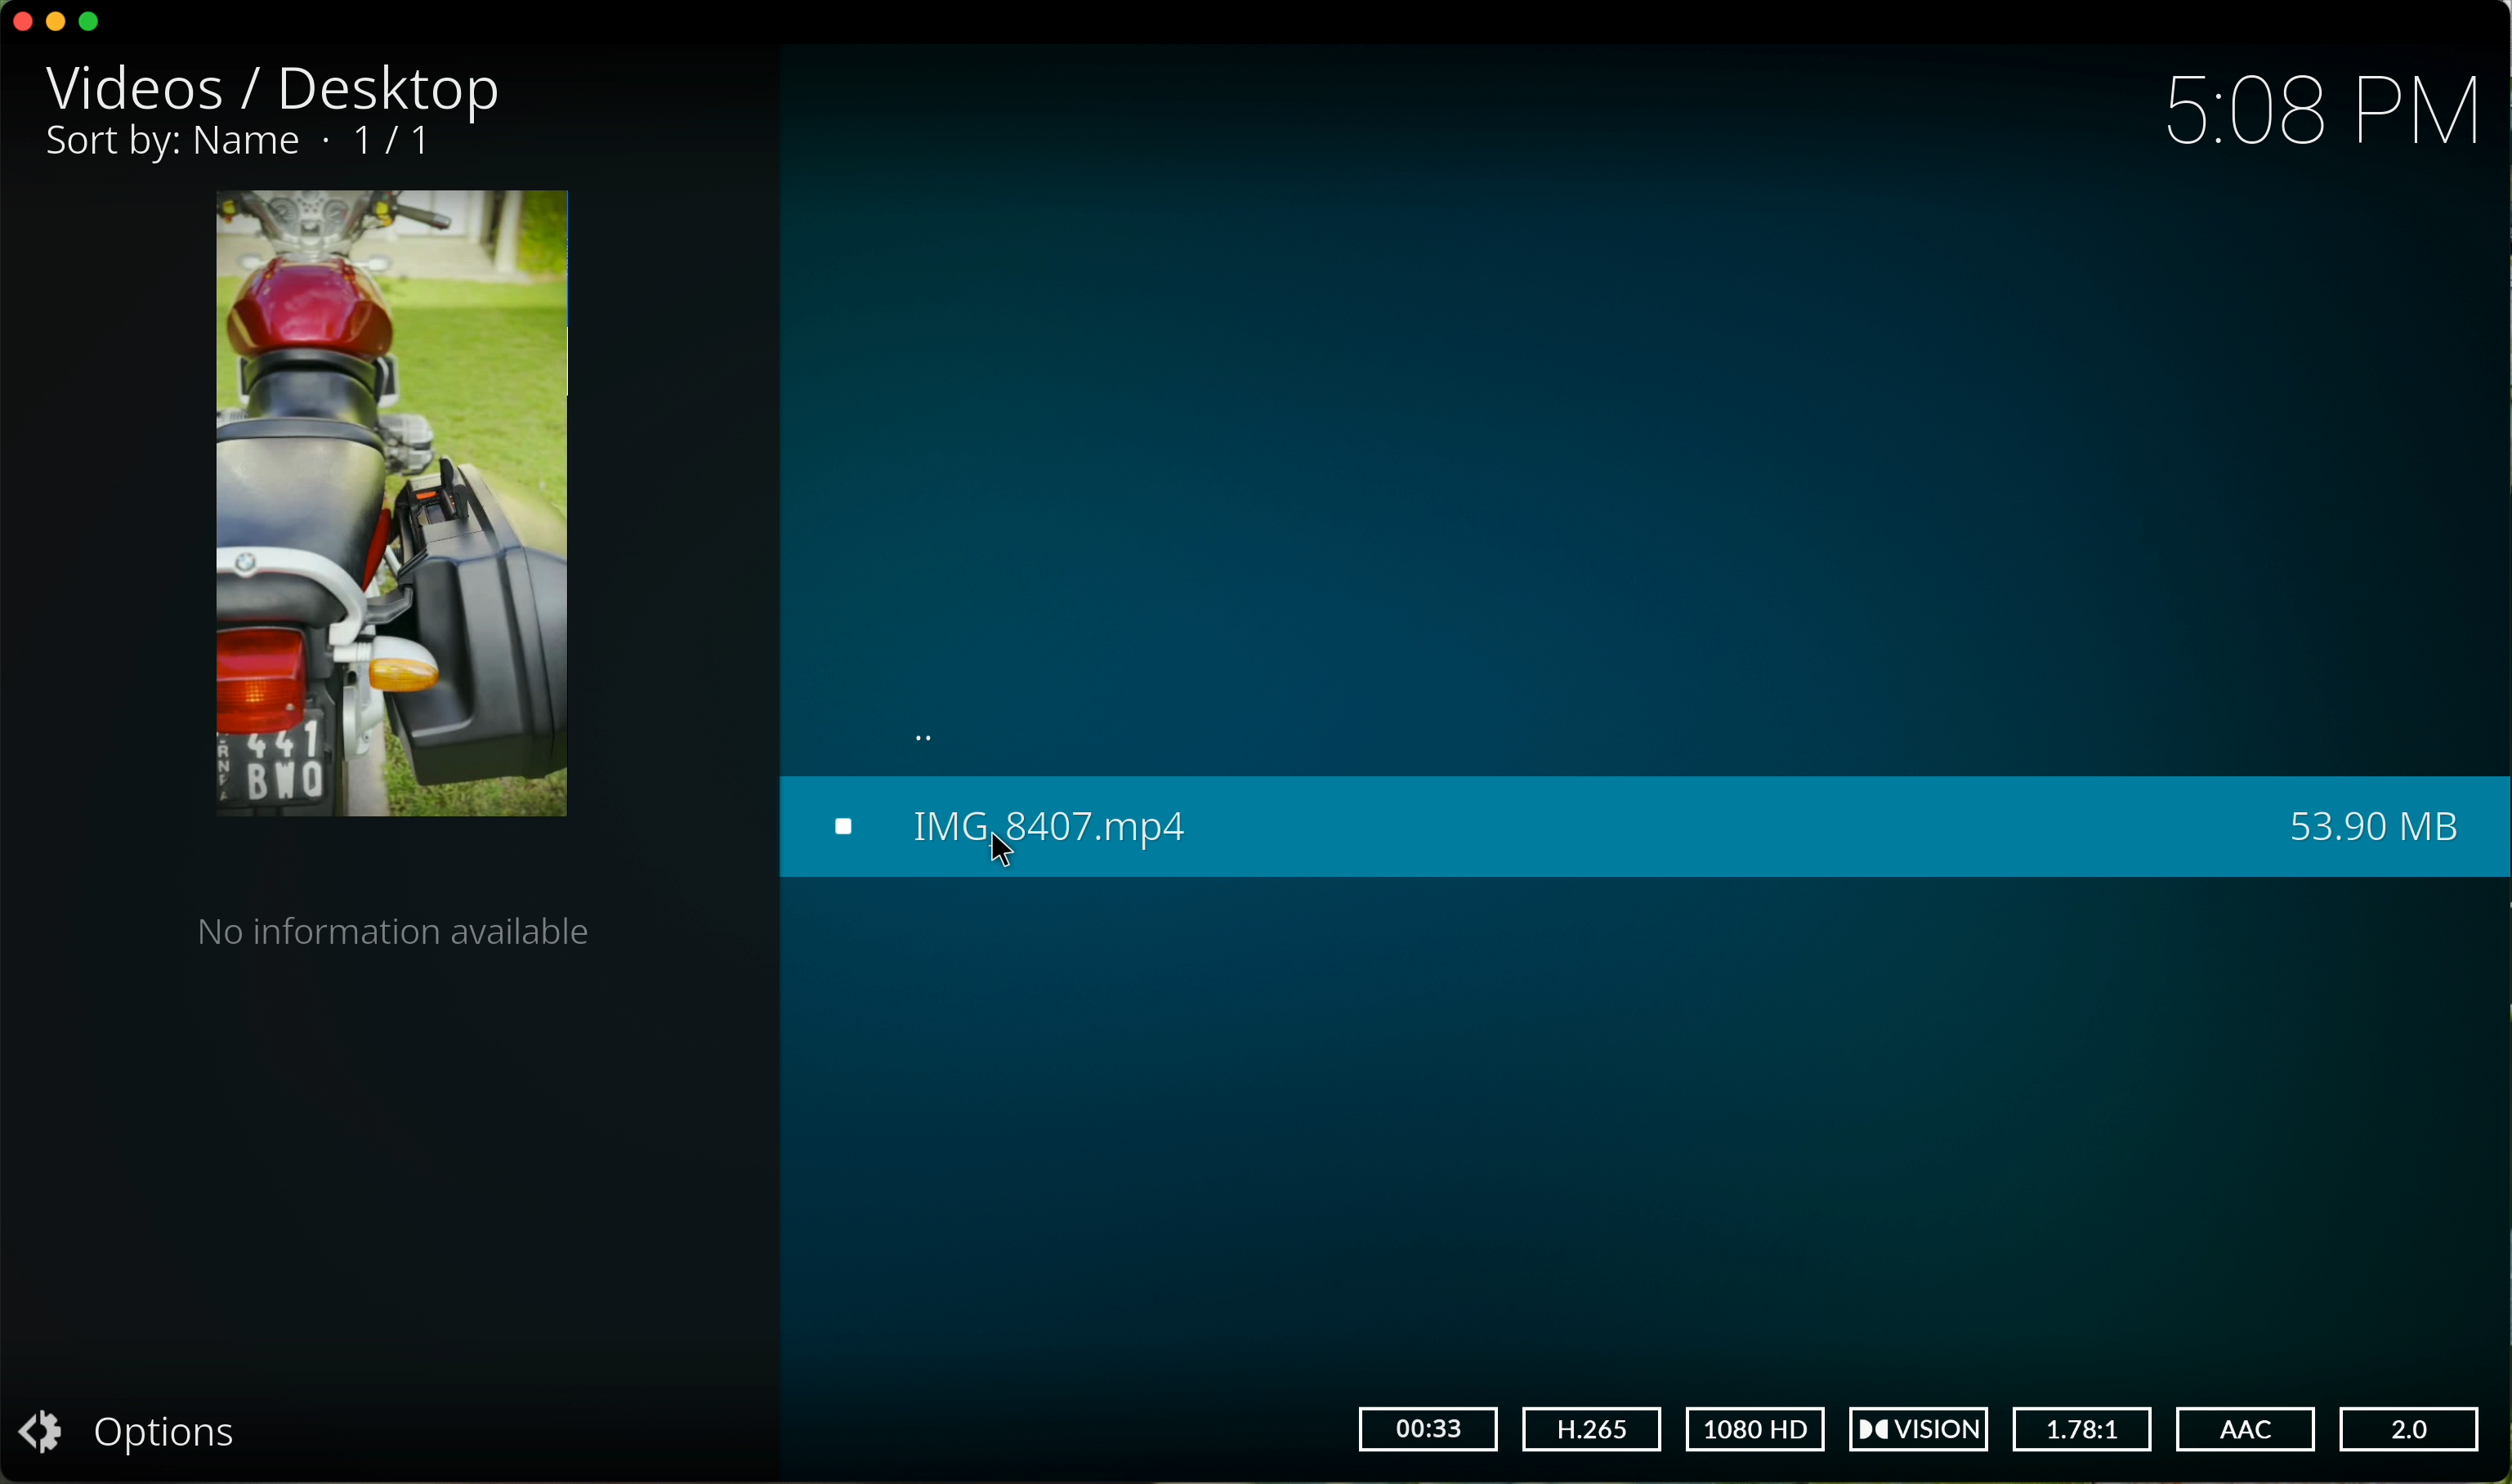  What do you see at coordinates (2085, 1427) in the screenshot?
I see `1.78:1` at bounding box center [2085, 1427].